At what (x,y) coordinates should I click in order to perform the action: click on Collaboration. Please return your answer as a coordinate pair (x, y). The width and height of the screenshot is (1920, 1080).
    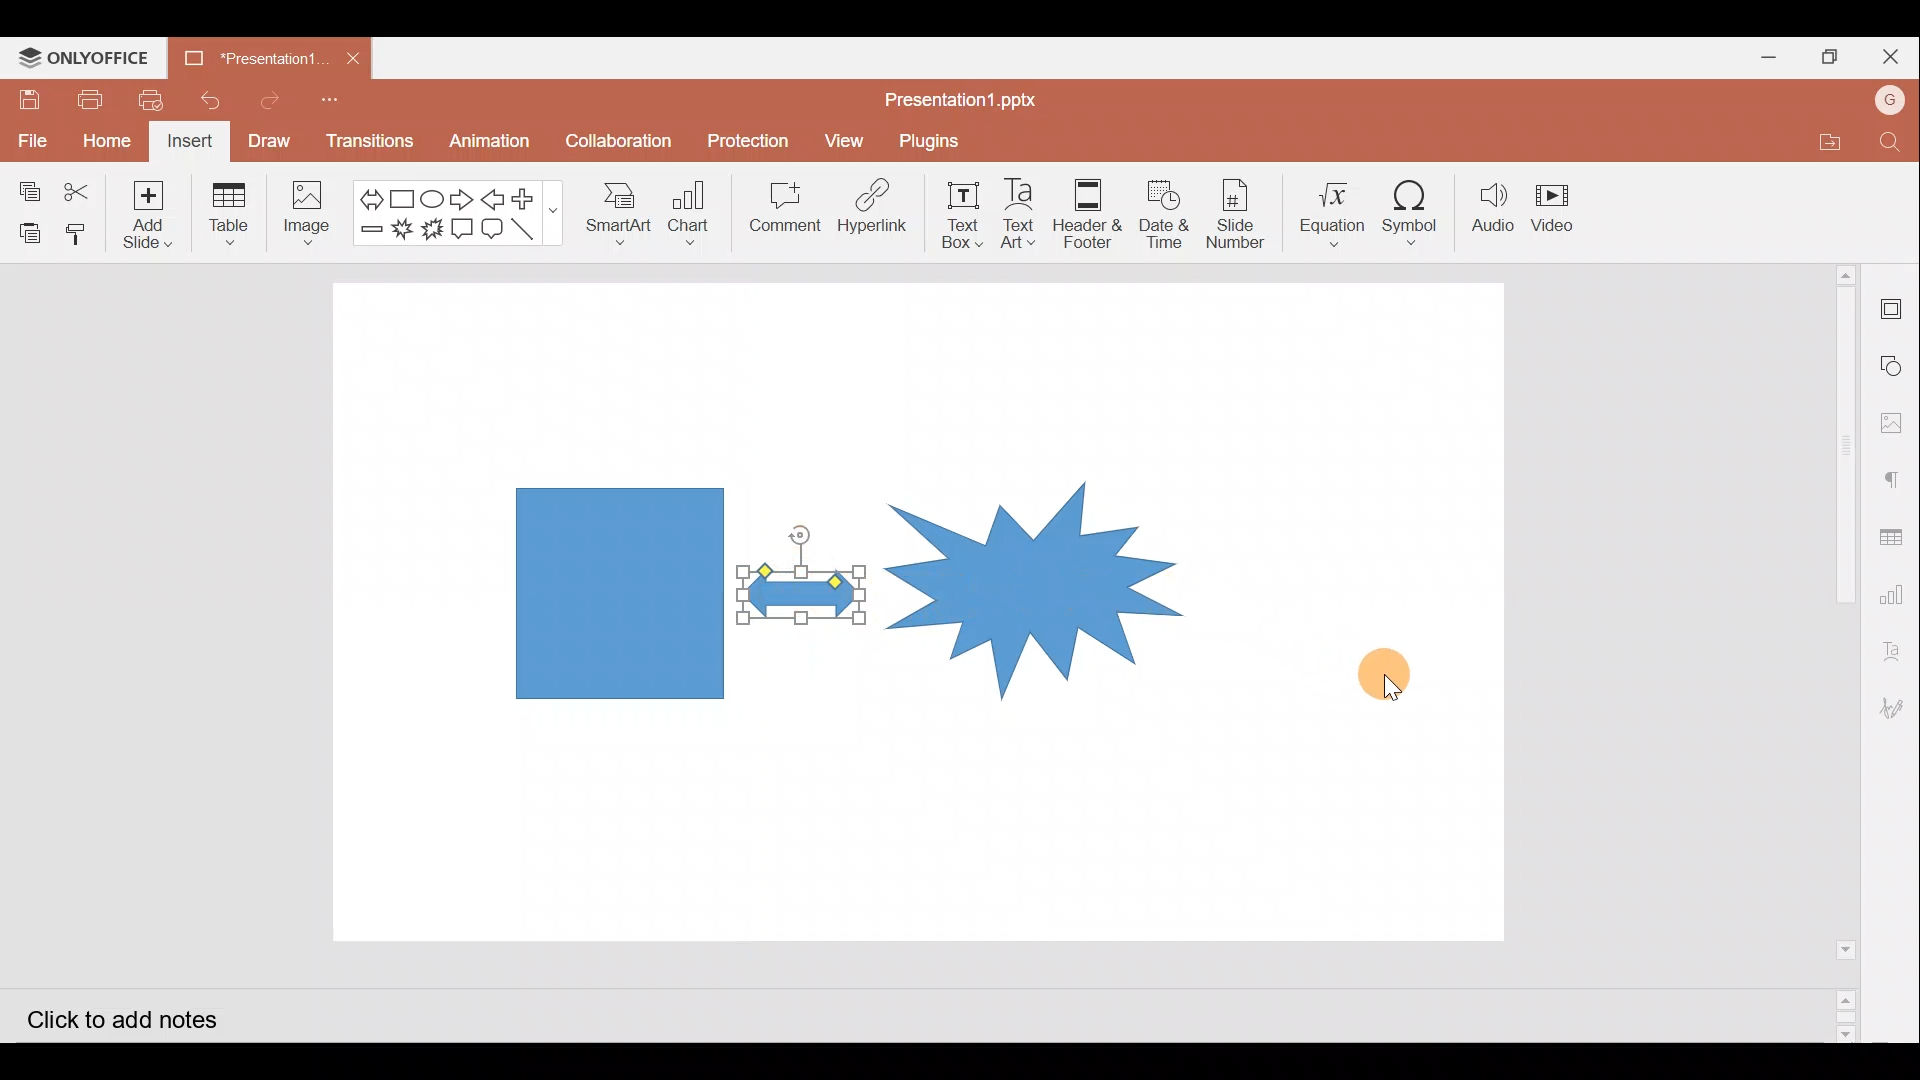
    Looking at the image, I should click on (619, 134).